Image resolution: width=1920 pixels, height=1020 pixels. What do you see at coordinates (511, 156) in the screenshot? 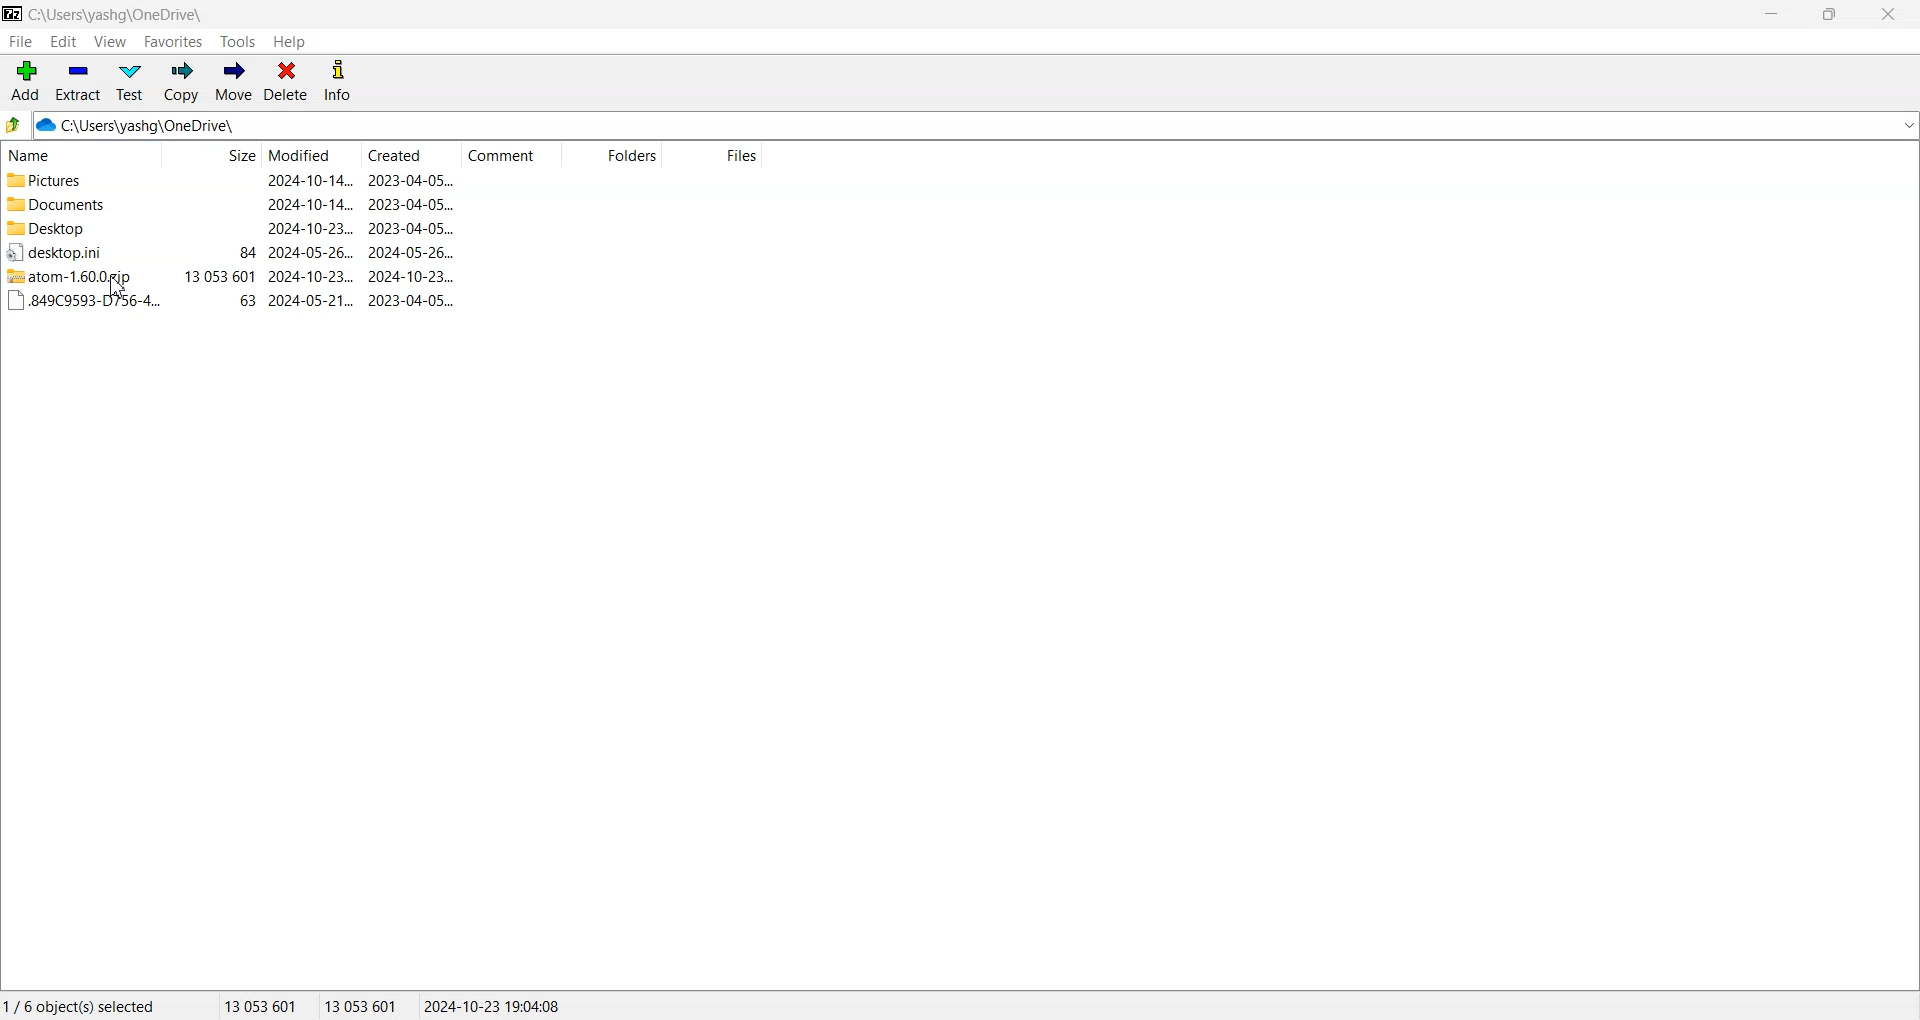
I see `Comment` at bounding box center [511, 156].